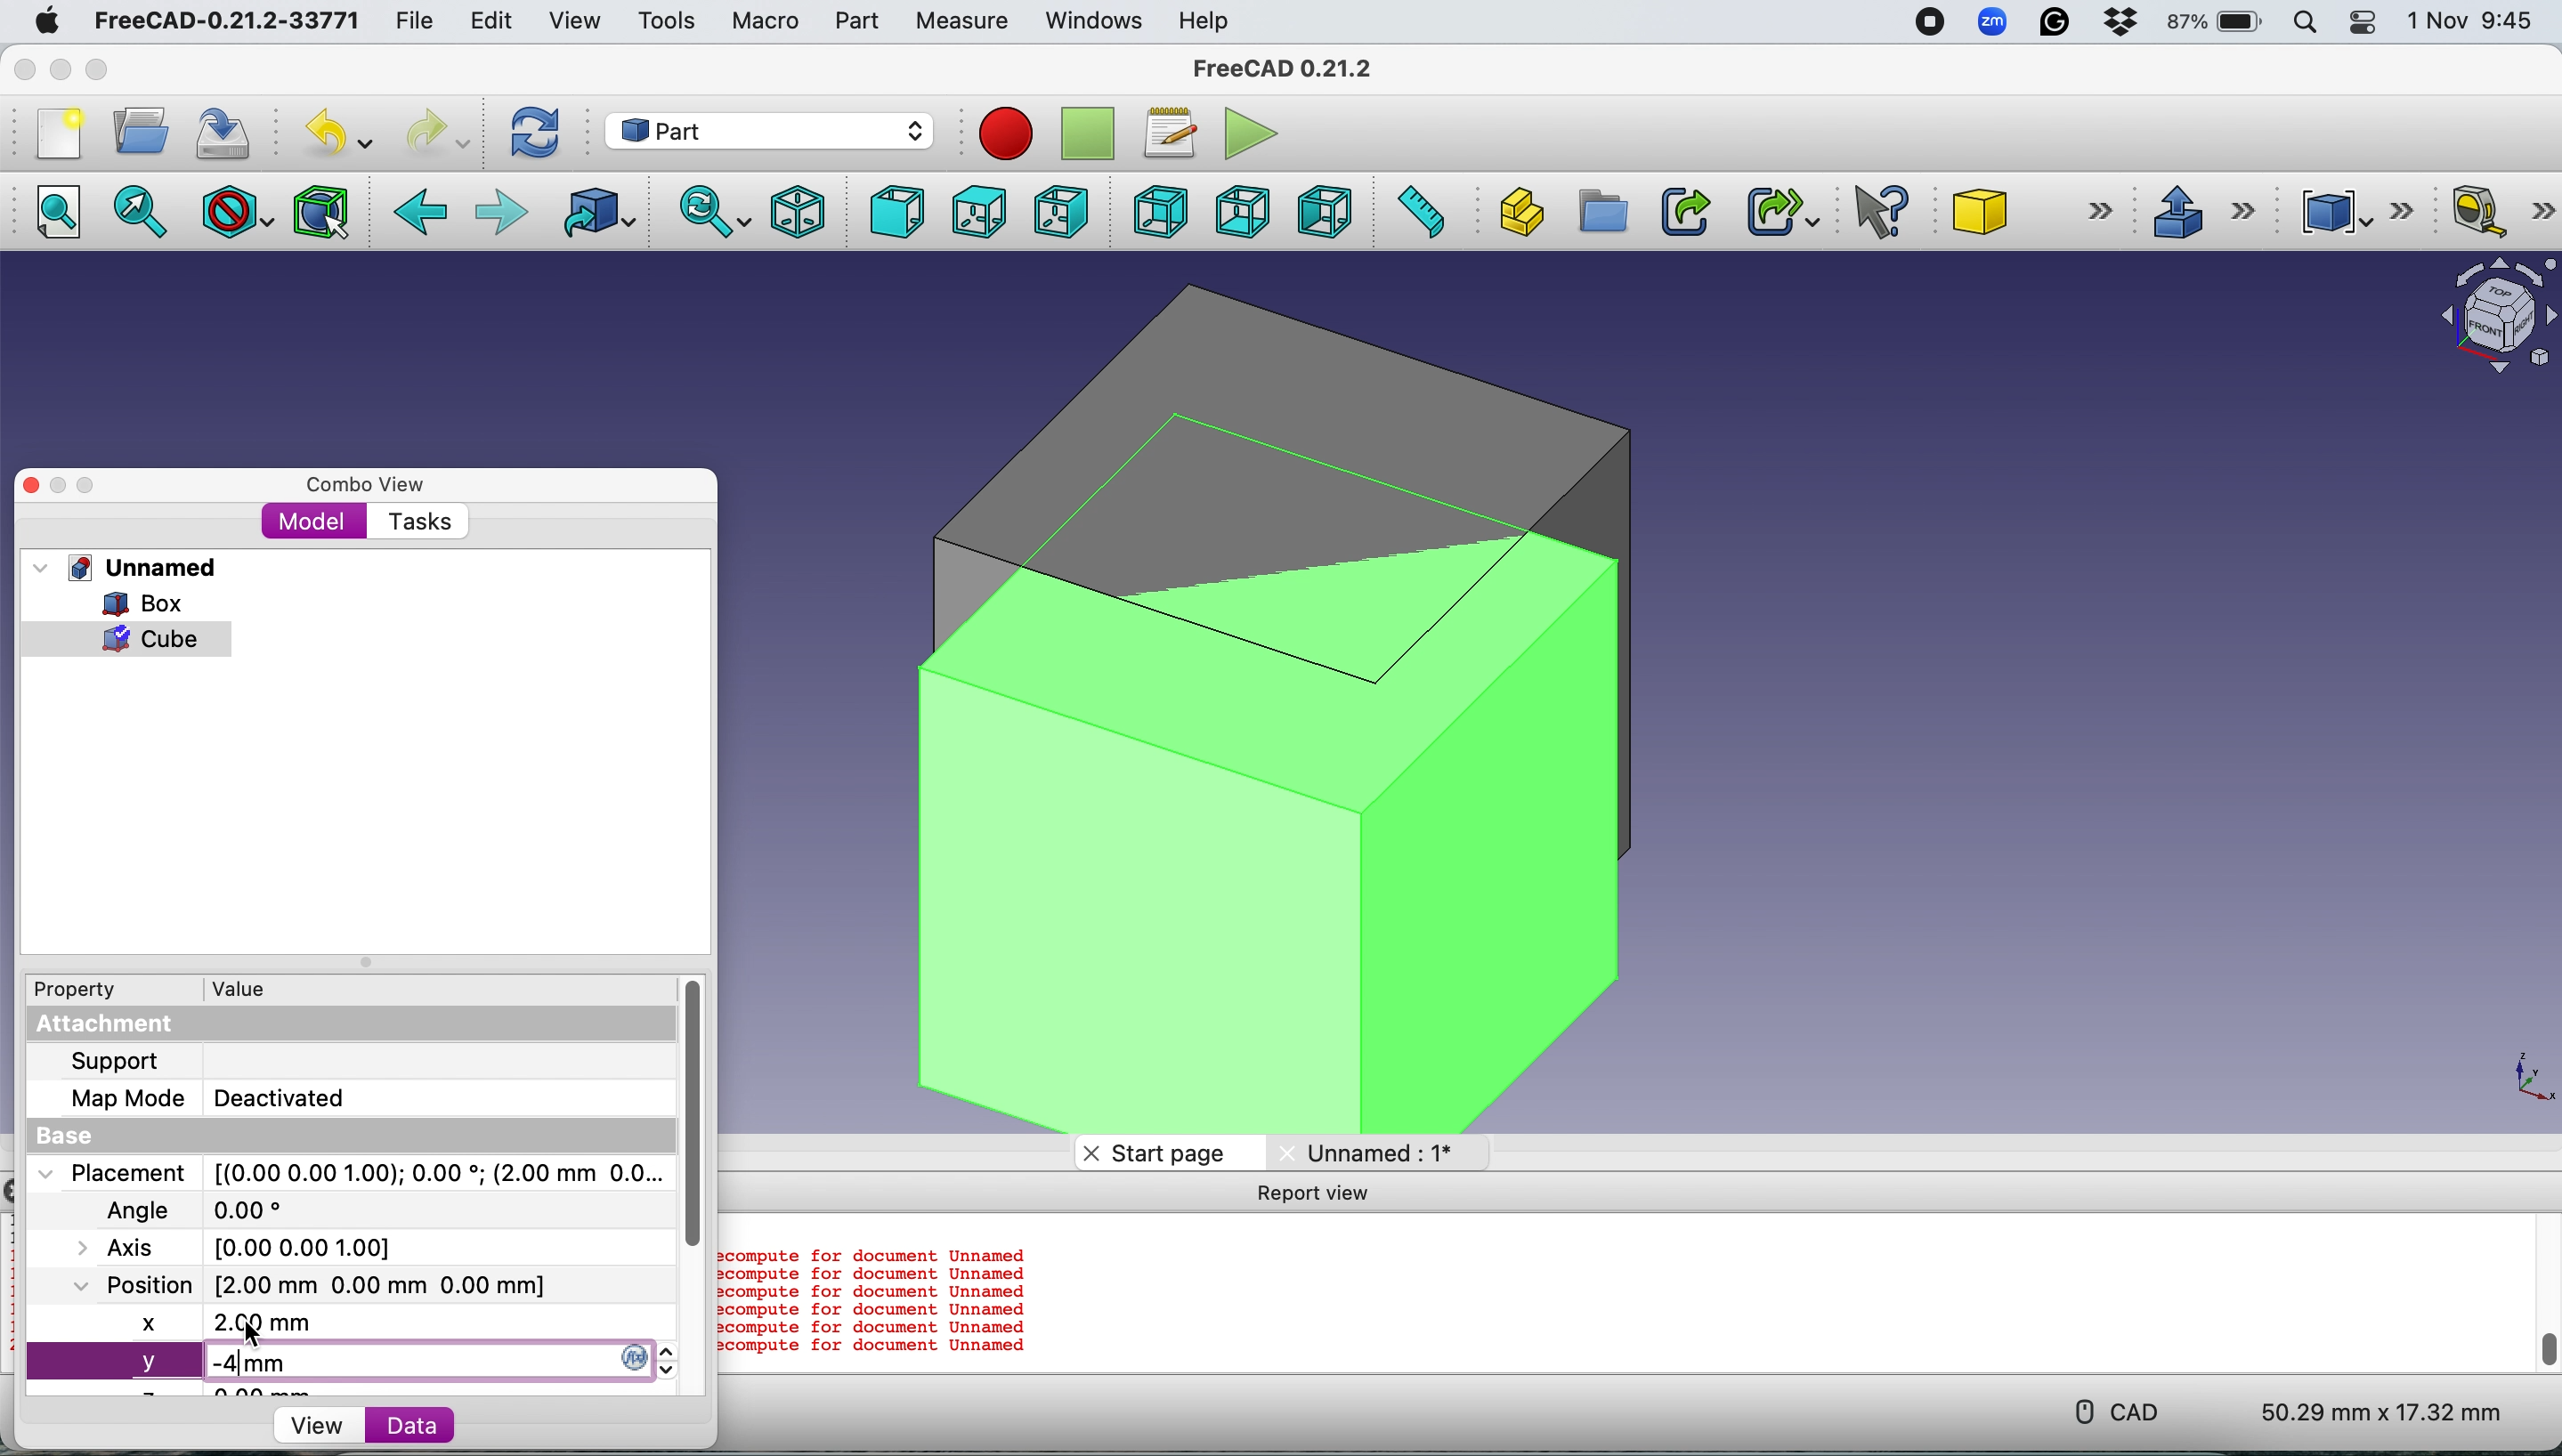 The width and height of the screenshot is (2562, 1456). I want to click on 1 Nov 9:45, so click(2474, 21).